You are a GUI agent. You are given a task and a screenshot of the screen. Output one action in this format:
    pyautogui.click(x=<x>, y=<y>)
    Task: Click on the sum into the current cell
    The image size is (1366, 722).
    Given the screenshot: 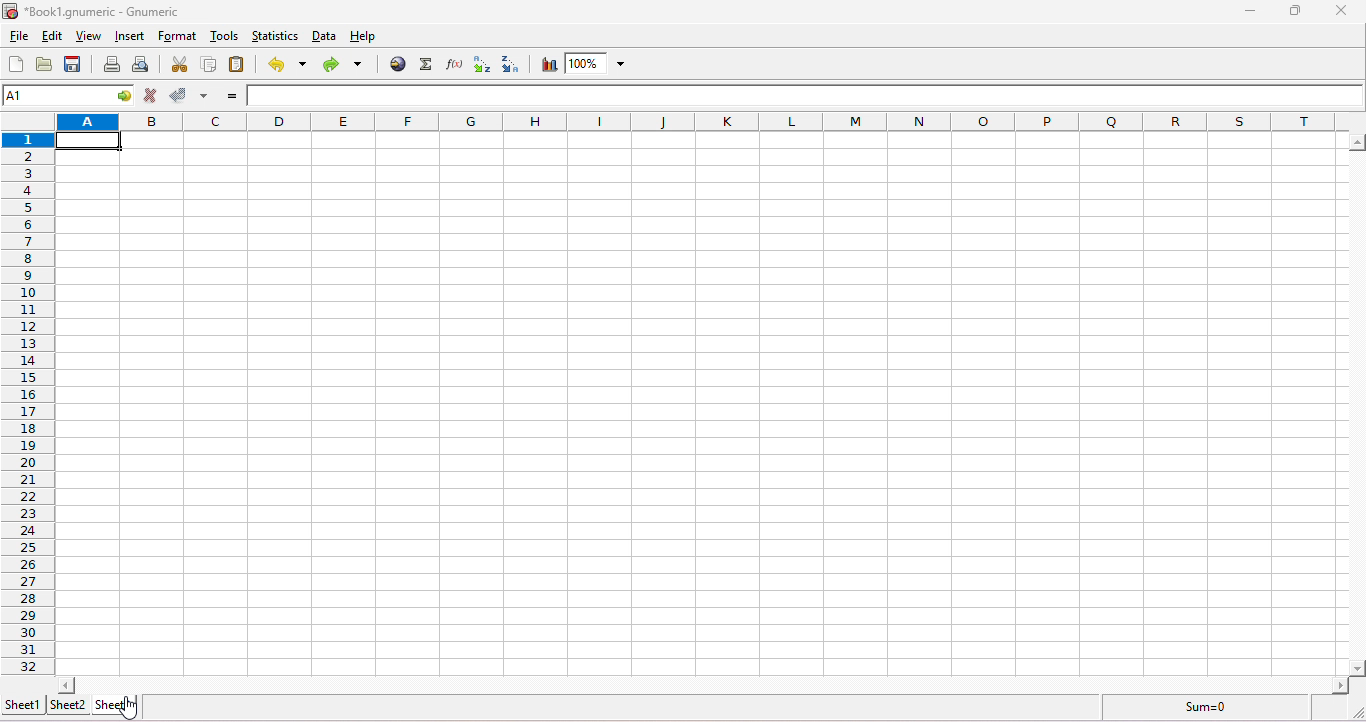 What is the action you would take?
    pyautogui.click(x=424, y=65)
    